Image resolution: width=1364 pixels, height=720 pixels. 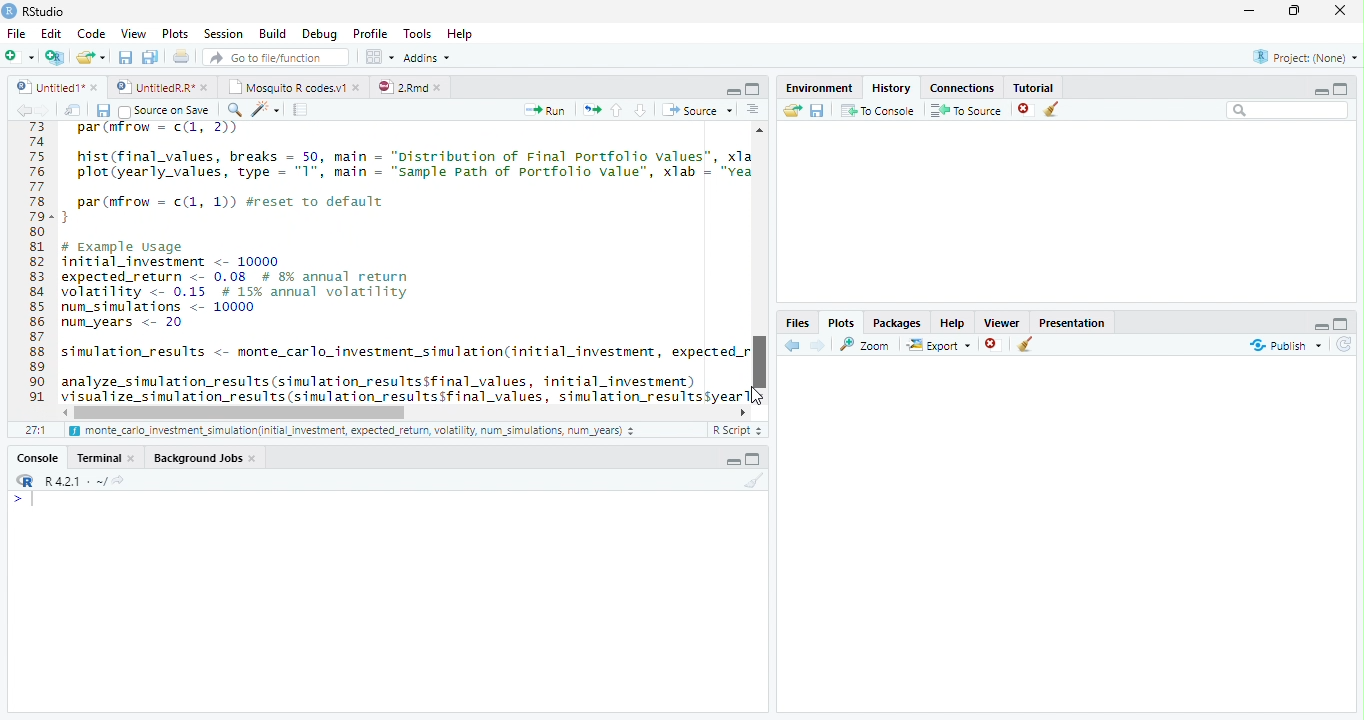 What do you see at coordinates (318, 34) in the screenshot?
I see `Debug` at bounding box center [318, 34].